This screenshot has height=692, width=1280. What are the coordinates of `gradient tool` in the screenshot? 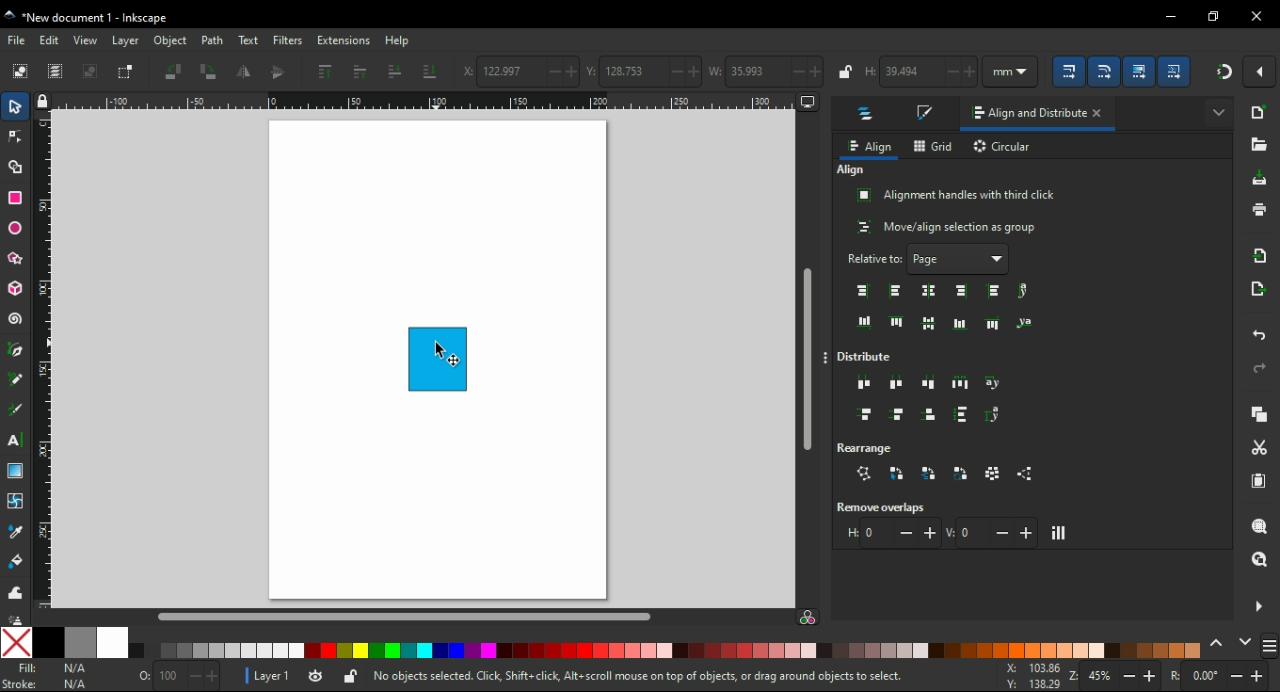 It's located at (17, 471).